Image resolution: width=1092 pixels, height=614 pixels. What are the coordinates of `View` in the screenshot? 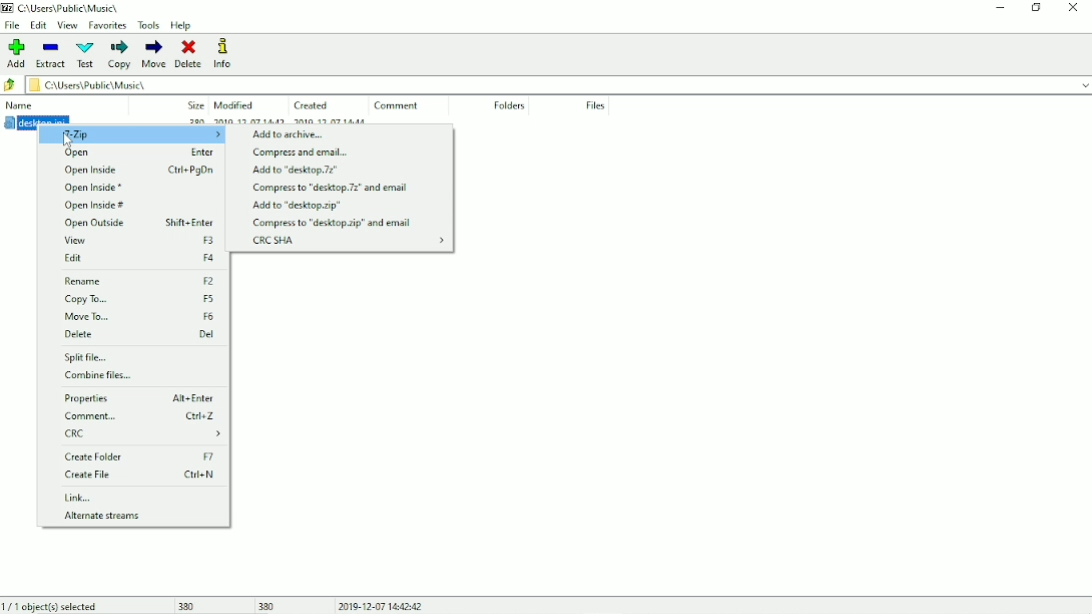 It's located at (137, 241).